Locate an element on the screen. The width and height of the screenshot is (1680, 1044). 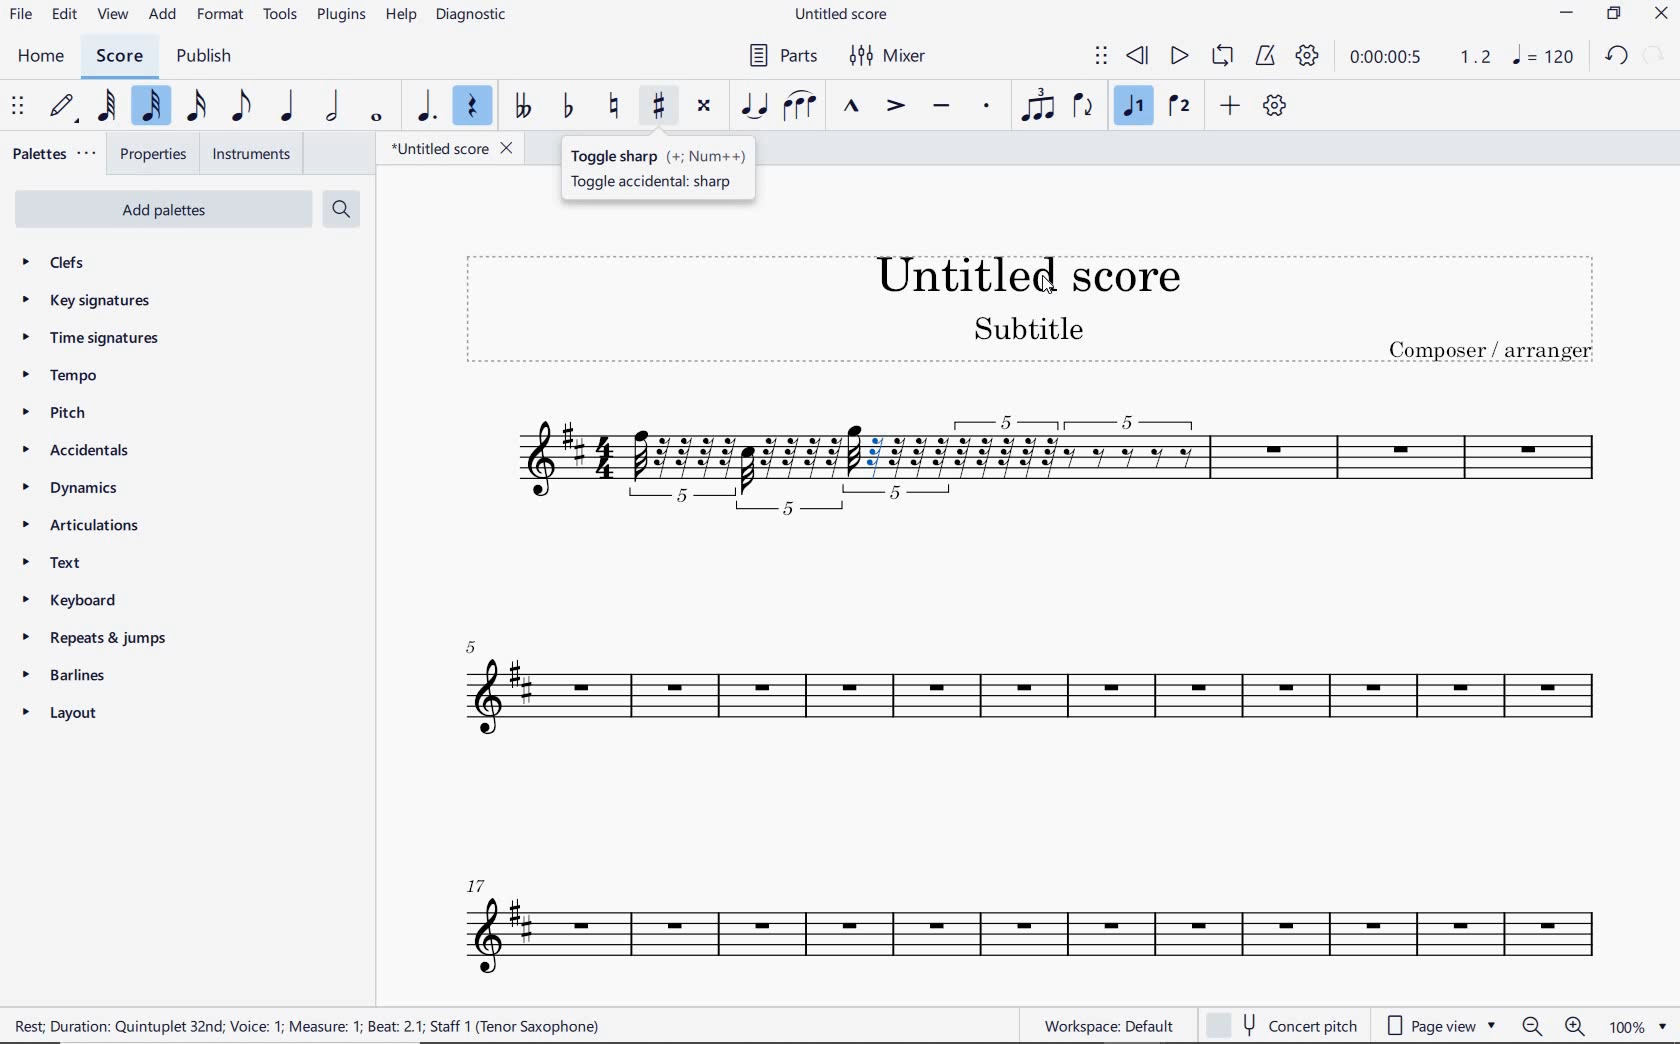
PLAY is located at coordinates (1179, 56).